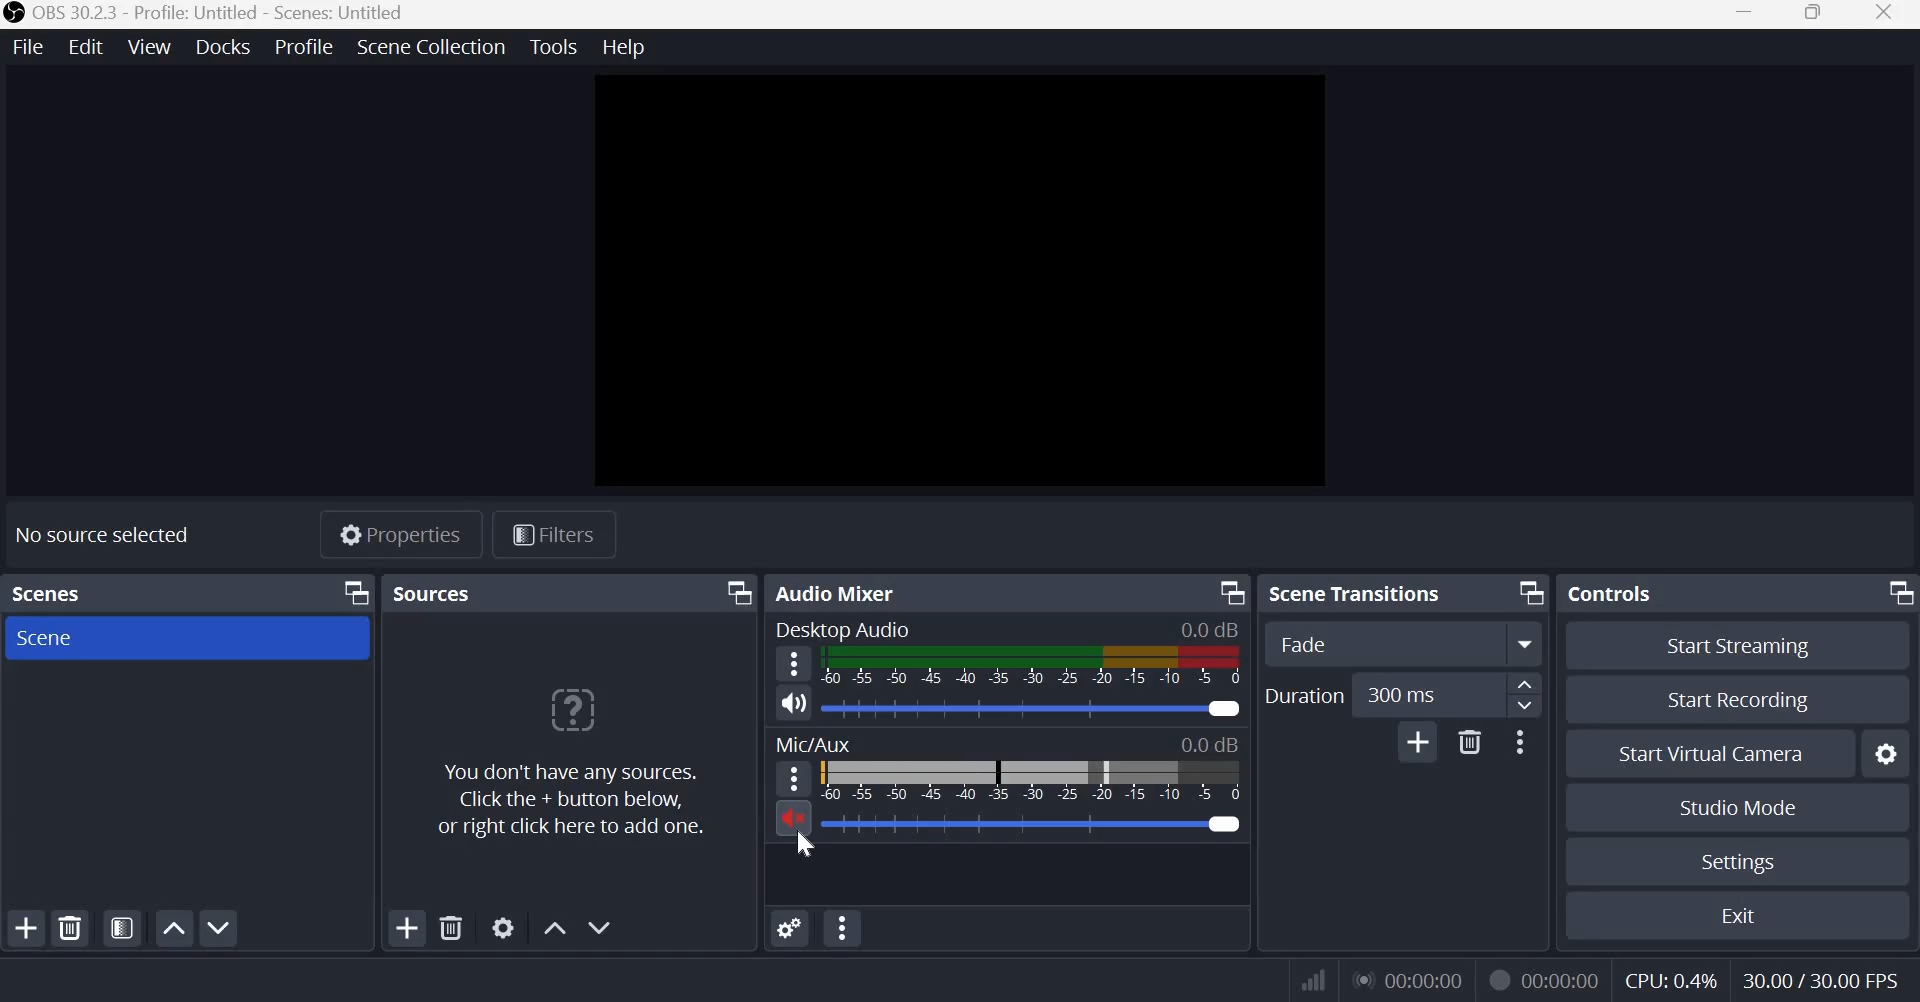  I want to click on hamburger menu, so click(793, 777).